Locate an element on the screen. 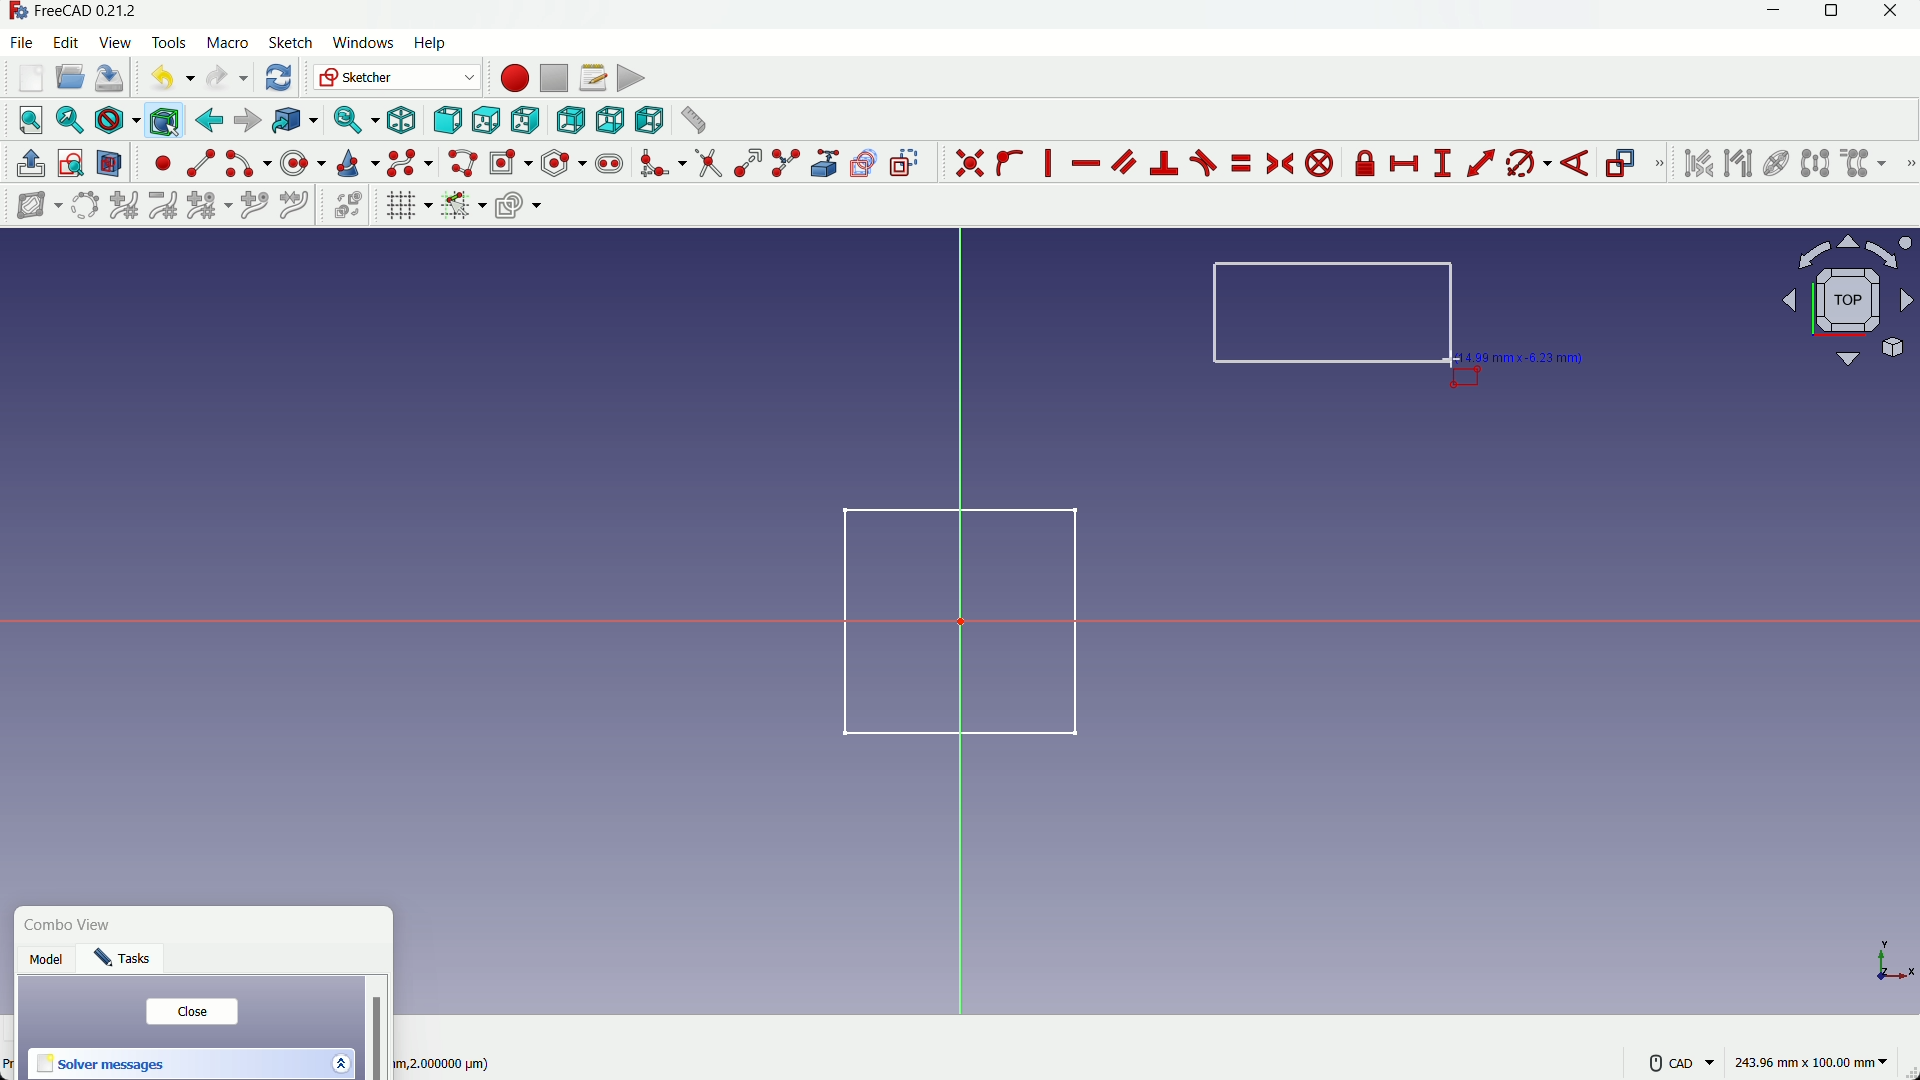  create arc is located at coordinates (248, 164).